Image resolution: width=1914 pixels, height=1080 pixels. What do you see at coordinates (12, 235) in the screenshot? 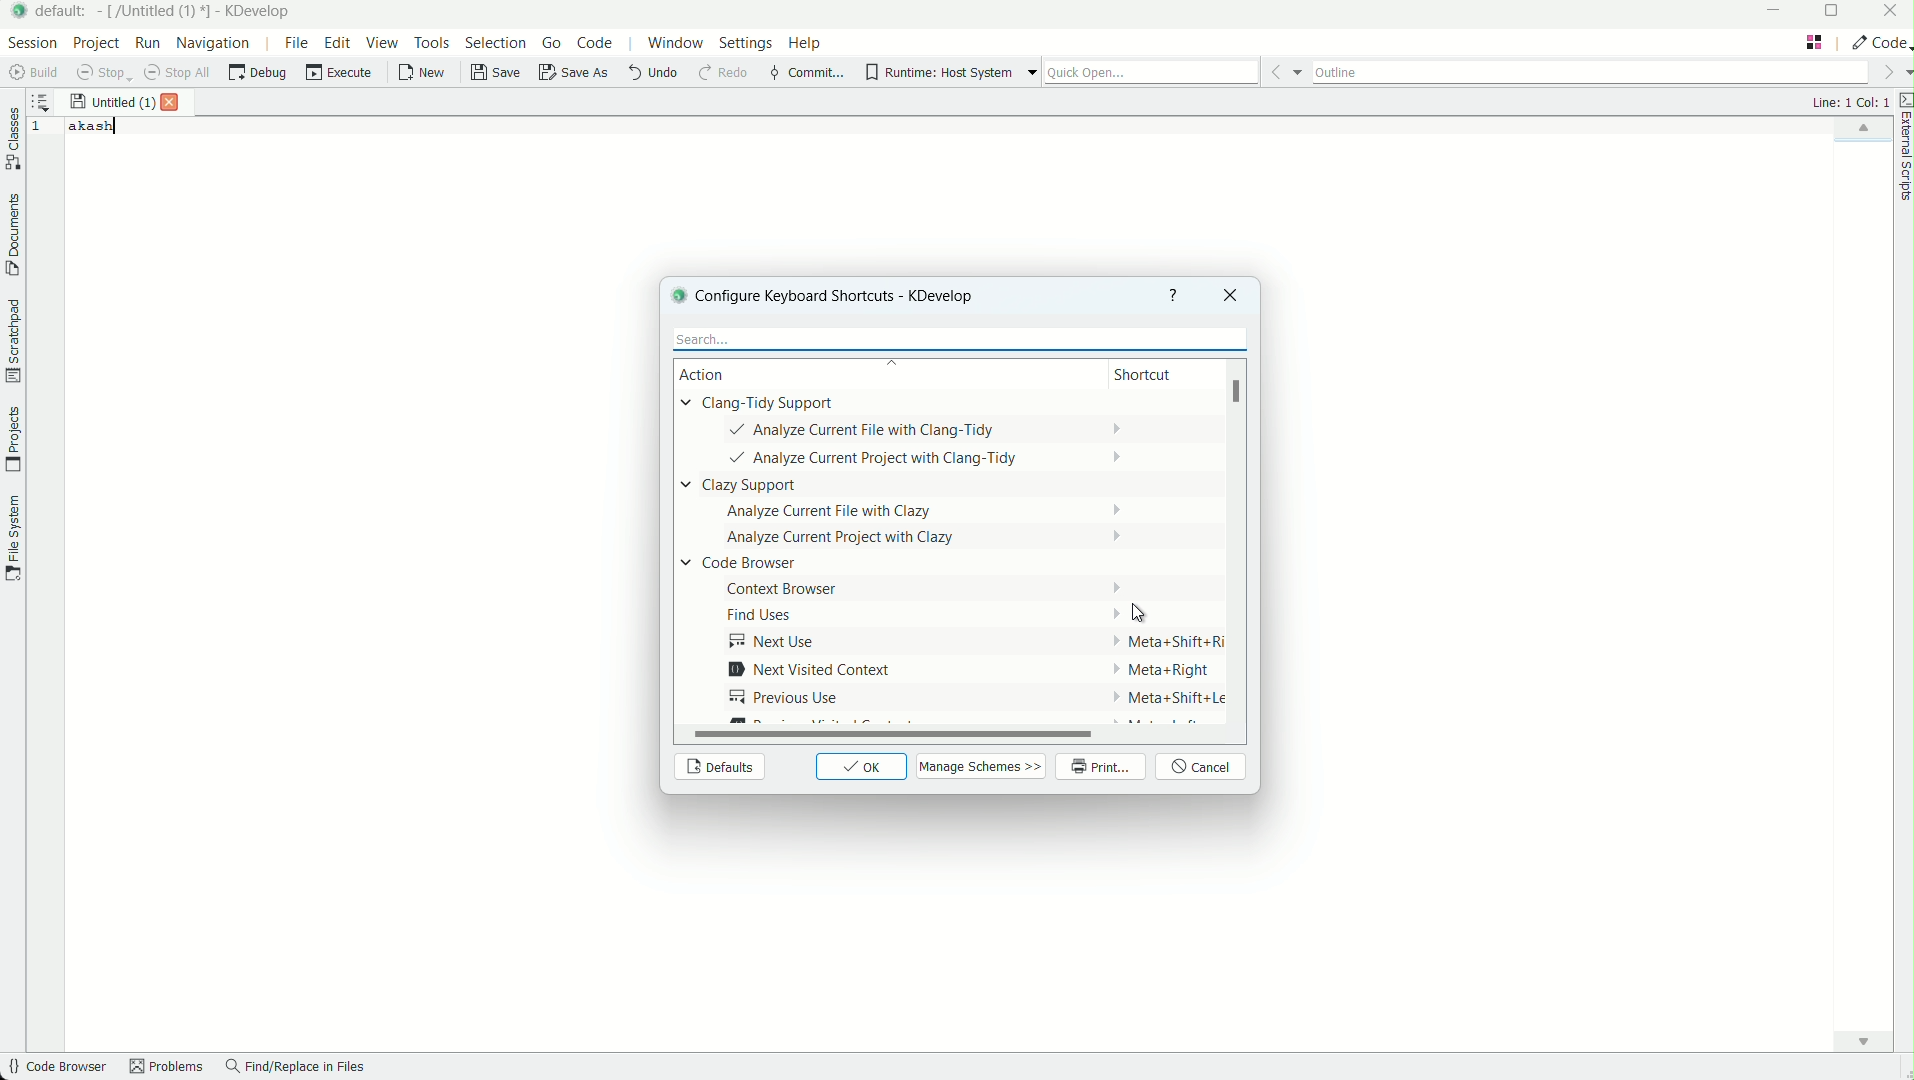
I see `documents` at bounding box center [12, 235].